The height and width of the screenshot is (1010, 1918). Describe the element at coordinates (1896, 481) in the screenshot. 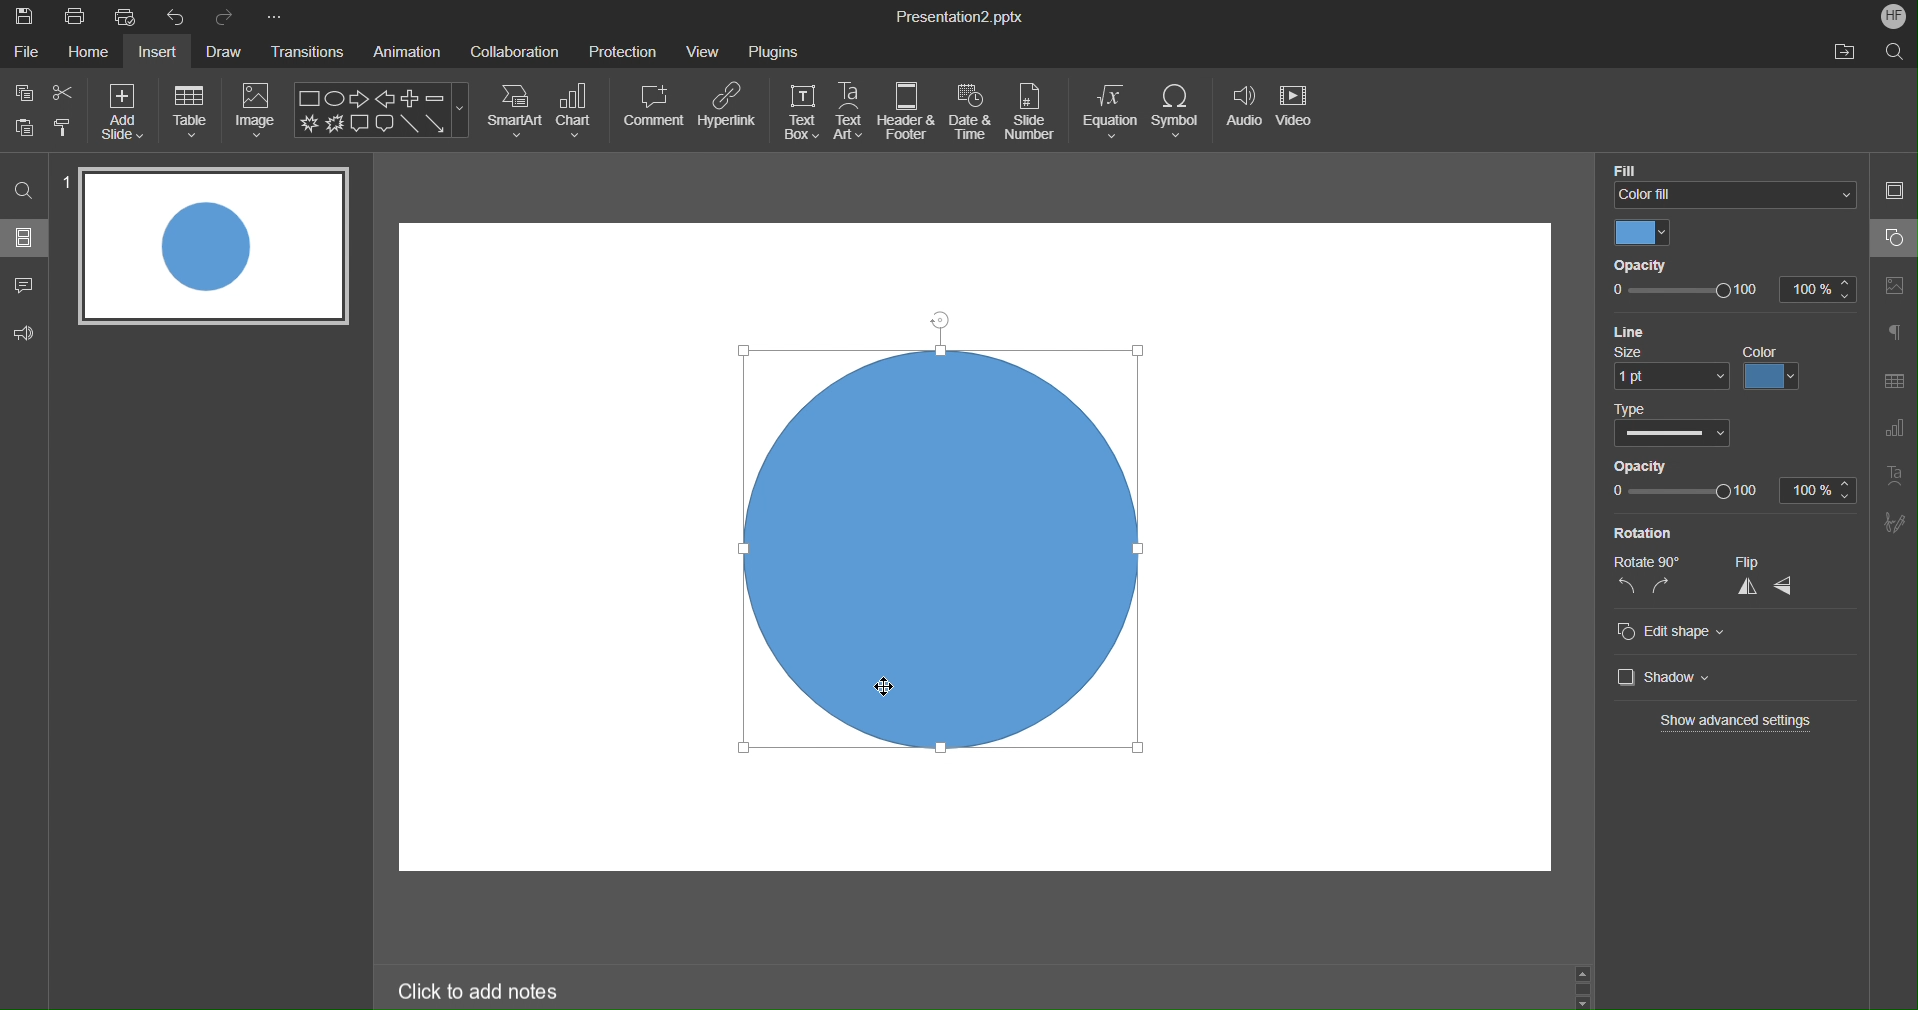

I see `Text Art` at that location.